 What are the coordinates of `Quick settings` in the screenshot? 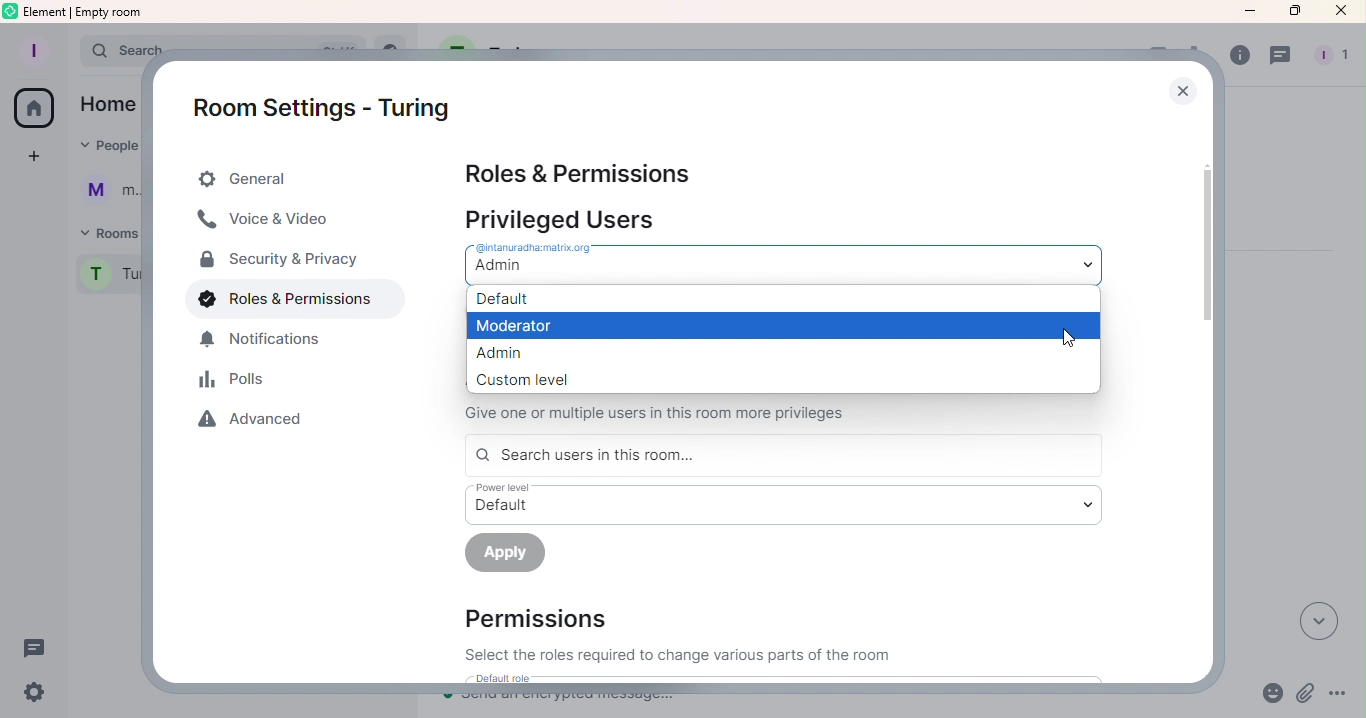 It's located at (34, 694).